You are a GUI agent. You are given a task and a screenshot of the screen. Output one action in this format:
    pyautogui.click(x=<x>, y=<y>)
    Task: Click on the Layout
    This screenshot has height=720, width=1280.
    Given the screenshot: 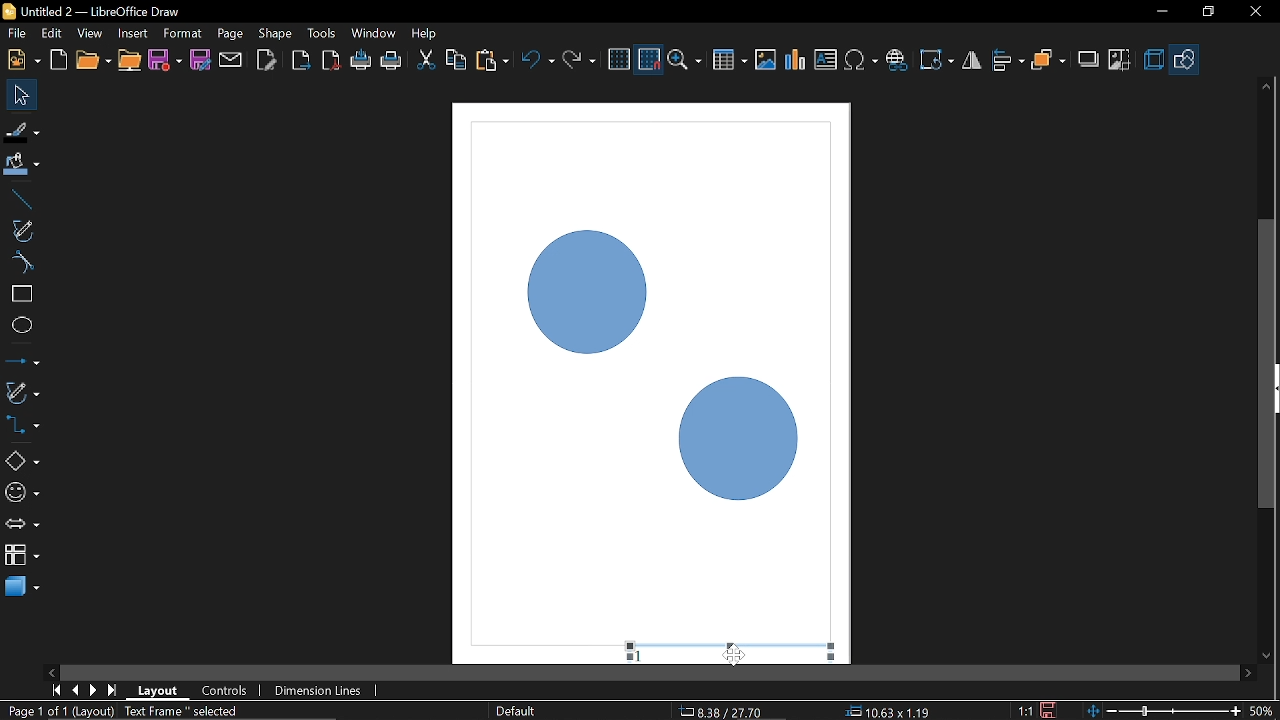 What is the action you would take?
    pyautogui.click(x=158, y=690)
    